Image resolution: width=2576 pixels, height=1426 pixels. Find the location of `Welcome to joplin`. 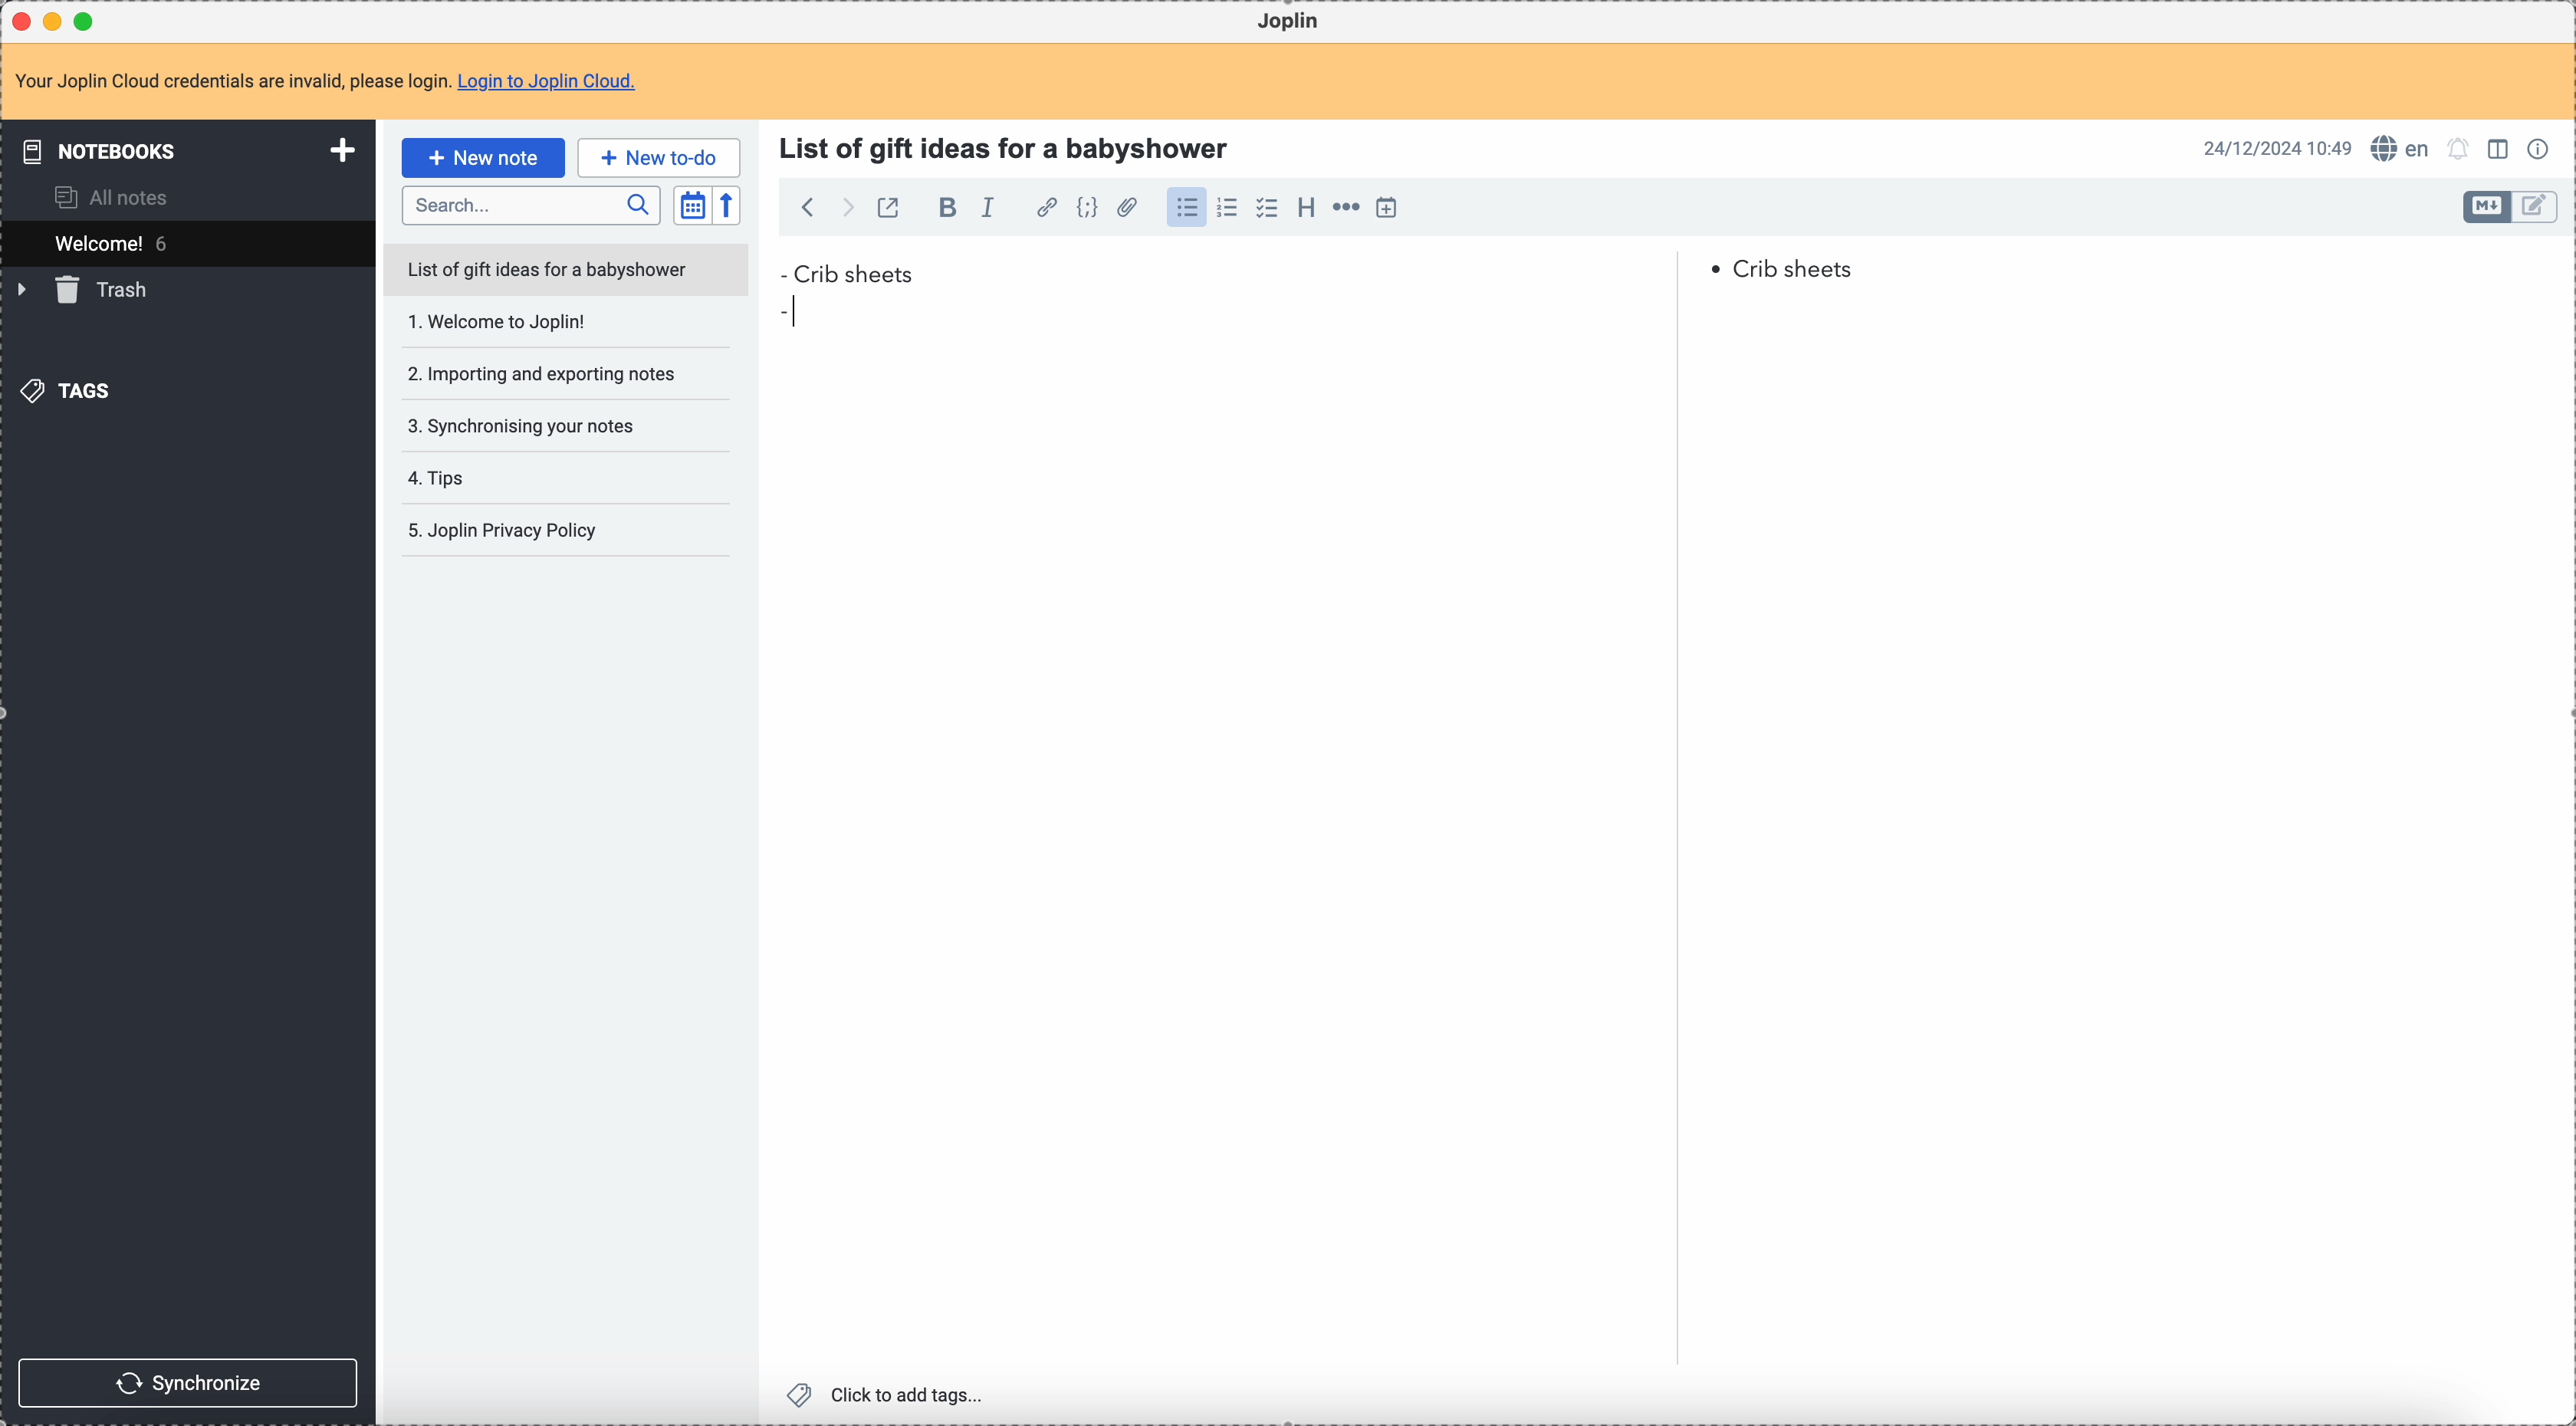

Welcome to joplin is located at coordinates (544, 326).